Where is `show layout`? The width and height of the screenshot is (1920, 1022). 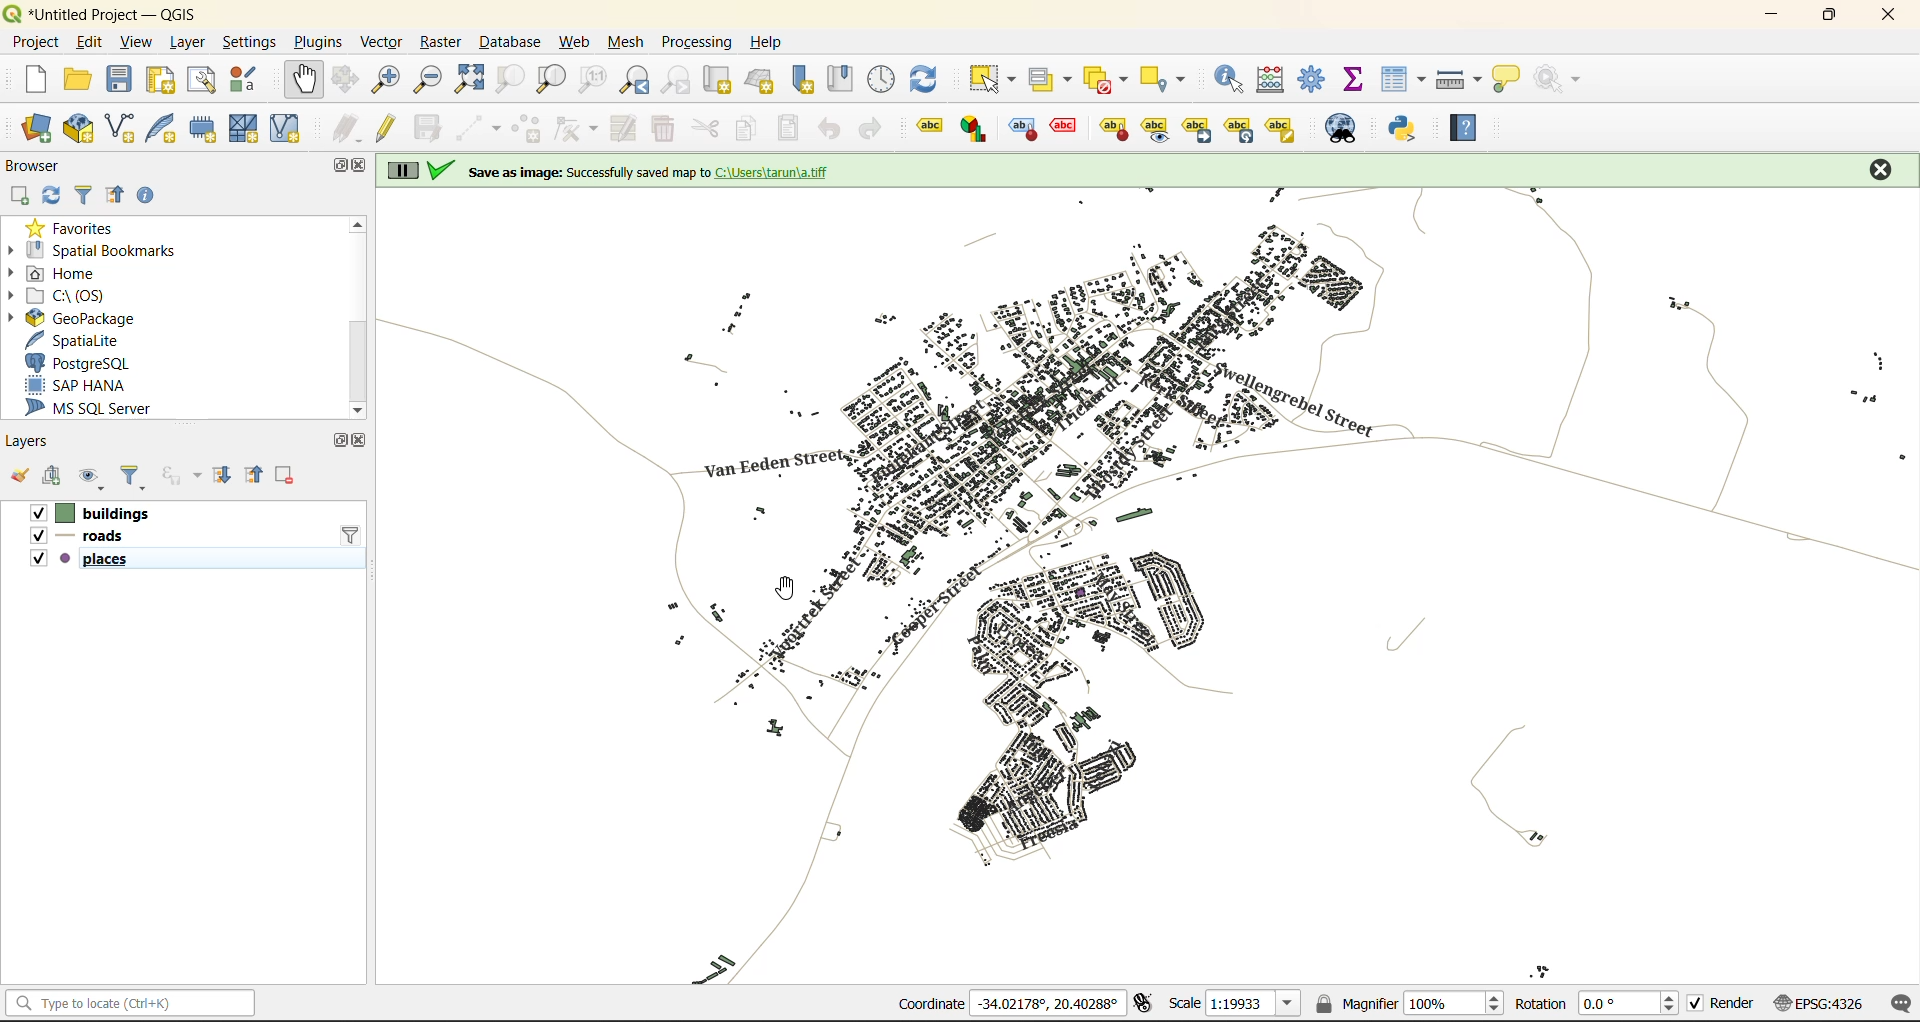 show layout is located at coordinates (200, 78).